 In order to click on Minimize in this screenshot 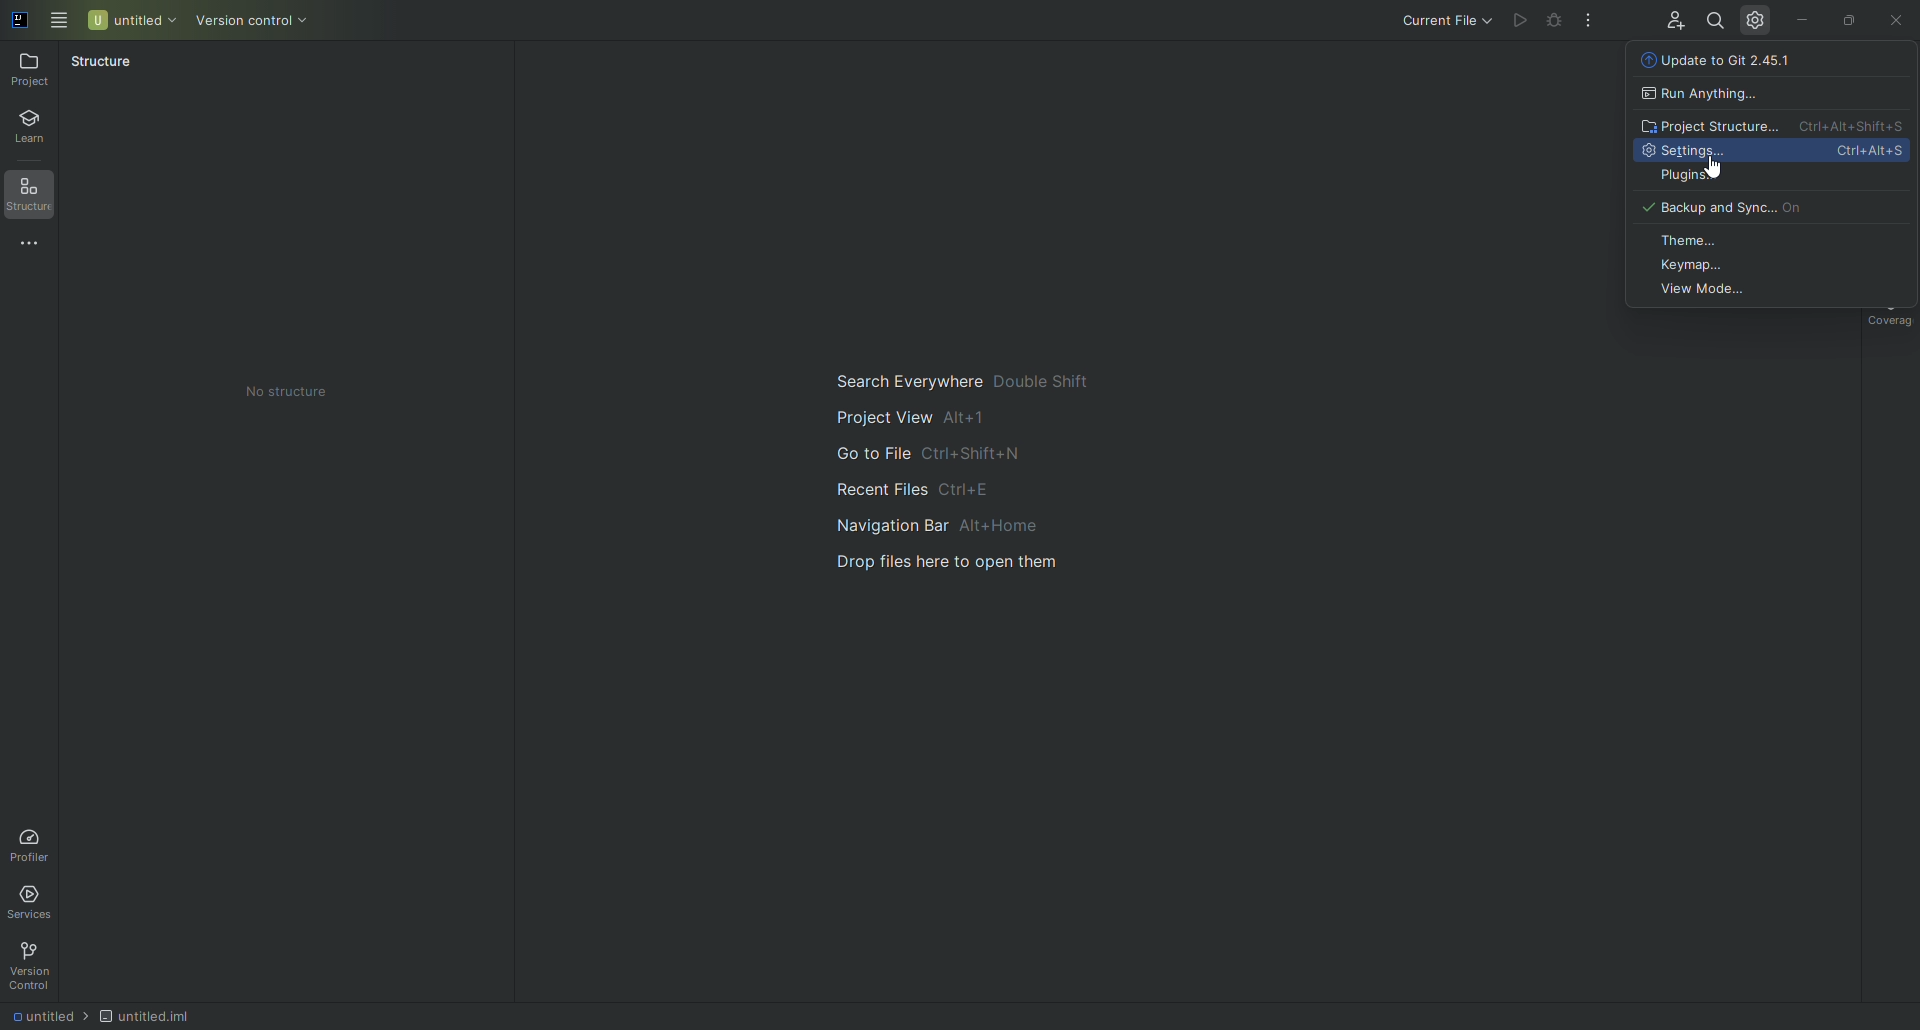, I will do `click(1801, 19)`.